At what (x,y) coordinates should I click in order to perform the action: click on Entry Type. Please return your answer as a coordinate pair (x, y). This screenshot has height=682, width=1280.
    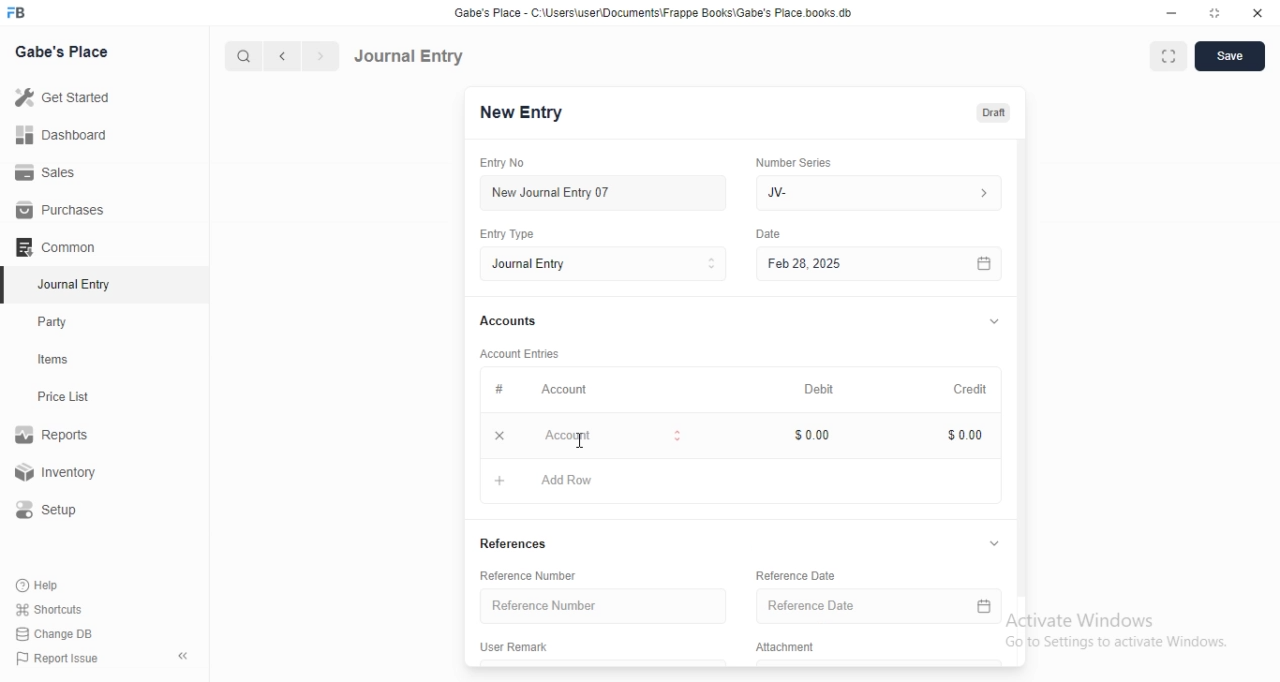
    Looking at the image, I should click on (509, 234).